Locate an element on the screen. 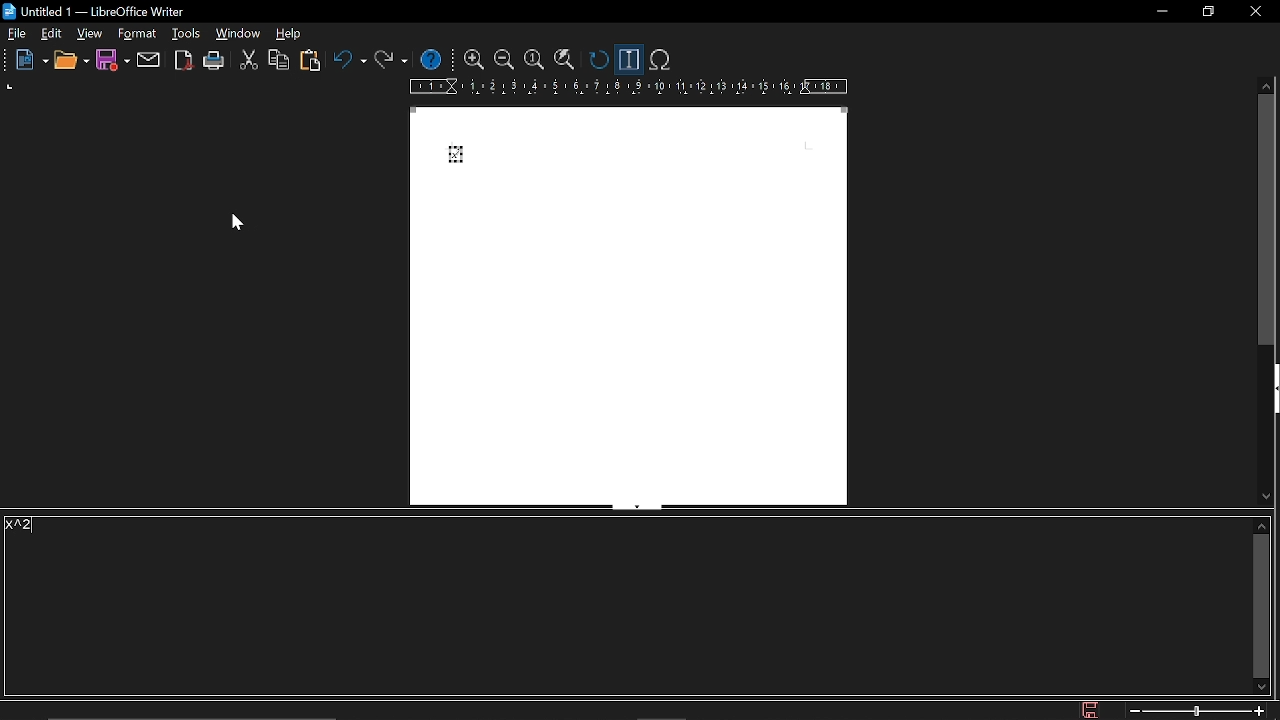 This screenshot has width=1280, height=720. Hide tab is located at coordinates (636, 507).